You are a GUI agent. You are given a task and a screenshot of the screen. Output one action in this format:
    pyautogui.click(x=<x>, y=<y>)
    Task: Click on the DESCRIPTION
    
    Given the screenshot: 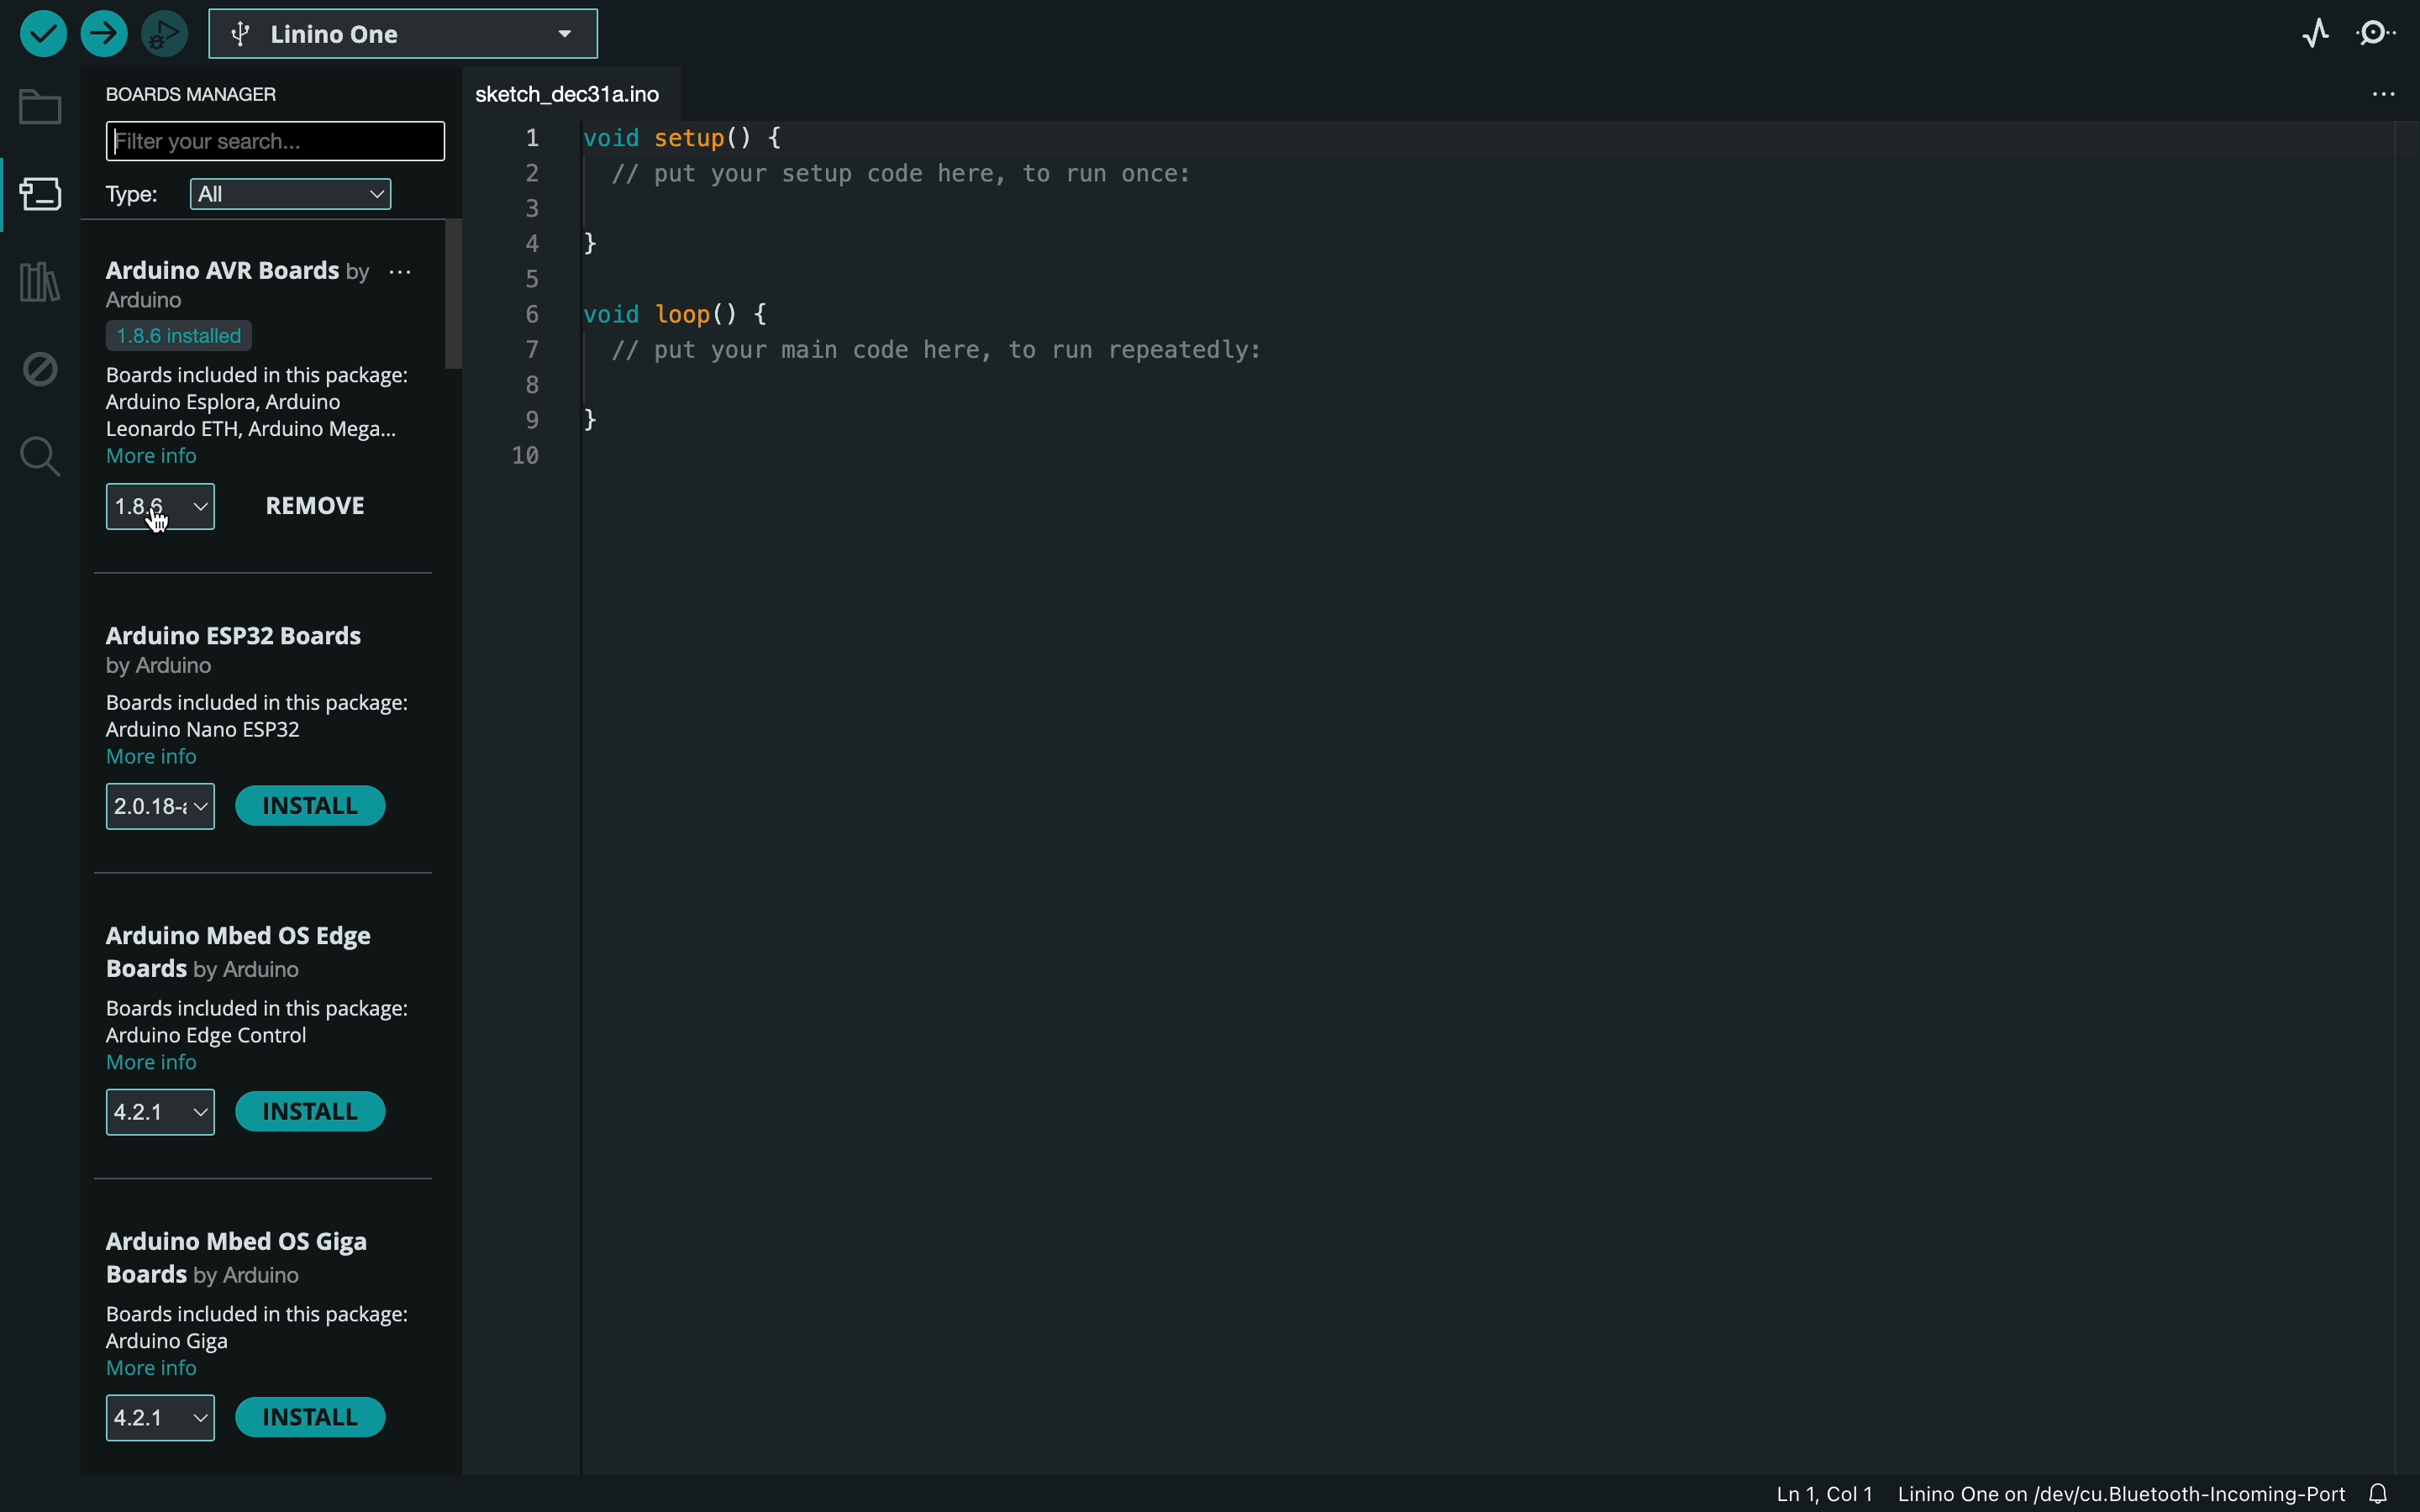 What is the action you would take?
    pyautogui.click(x=255, y=1341)
    